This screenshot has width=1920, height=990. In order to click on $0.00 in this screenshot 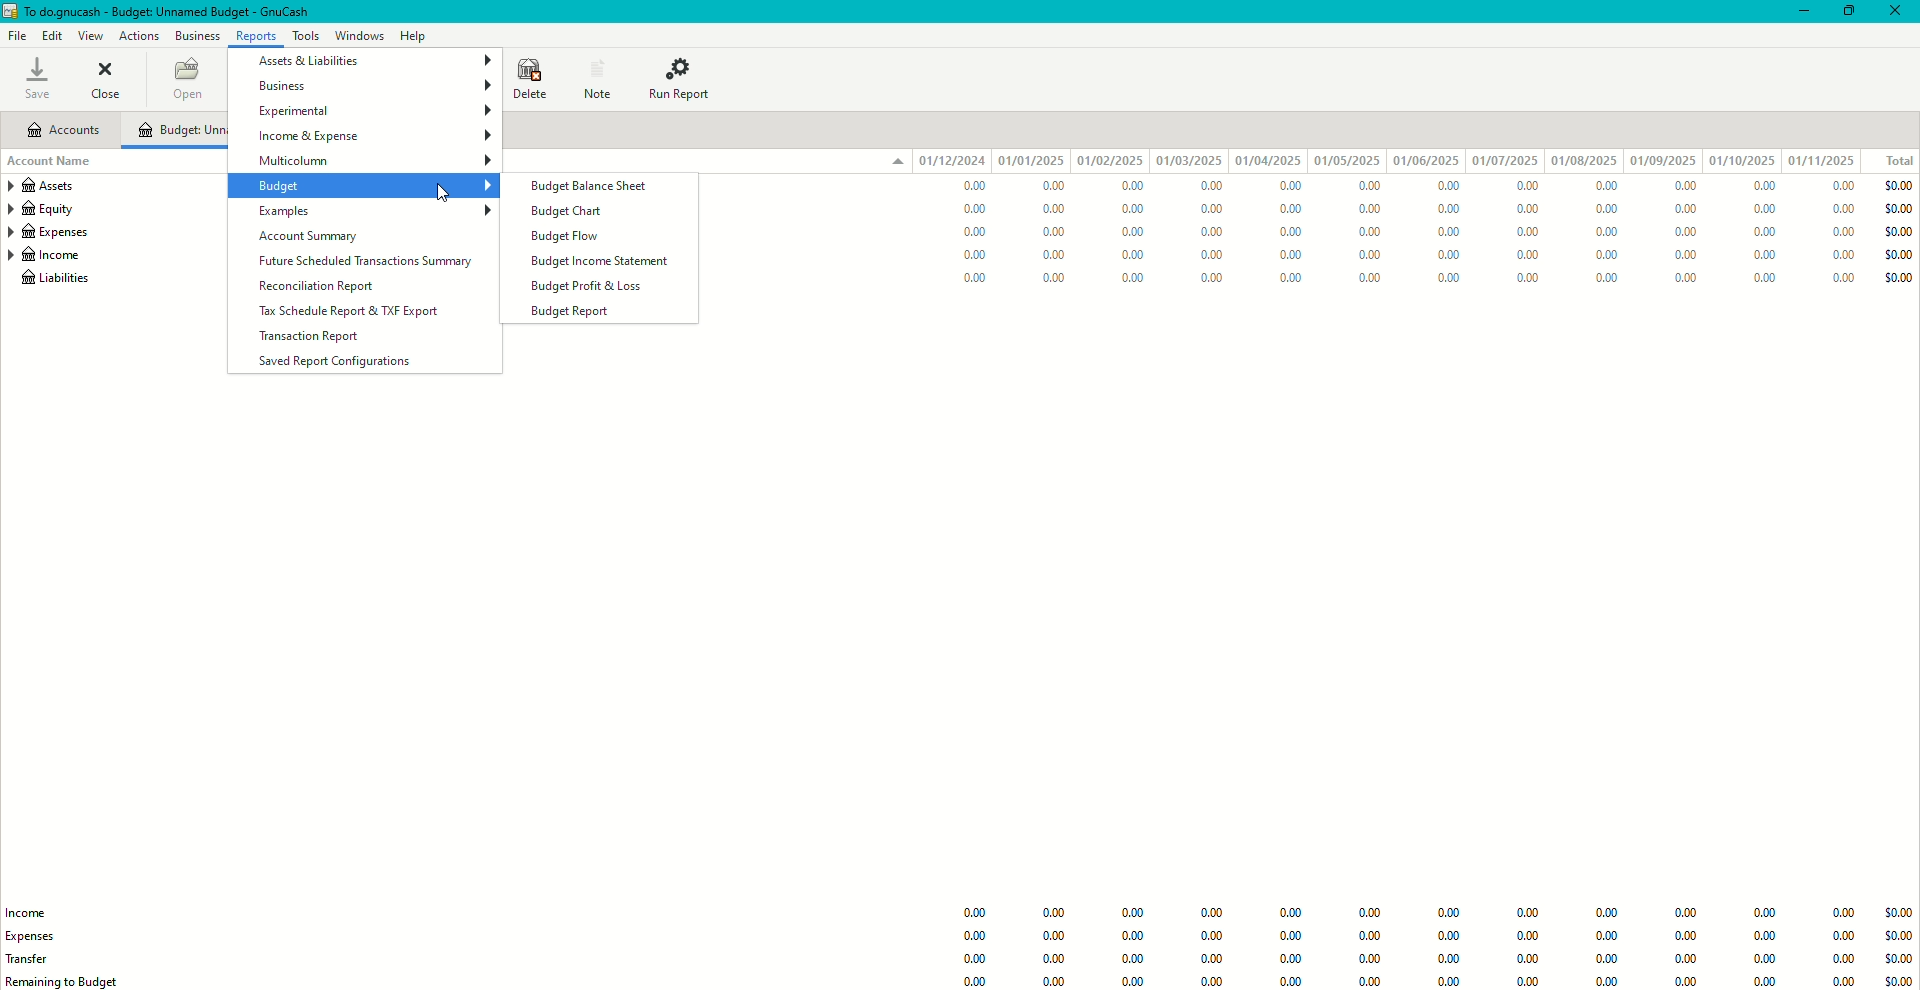, I will do `click(1896, 938)`.